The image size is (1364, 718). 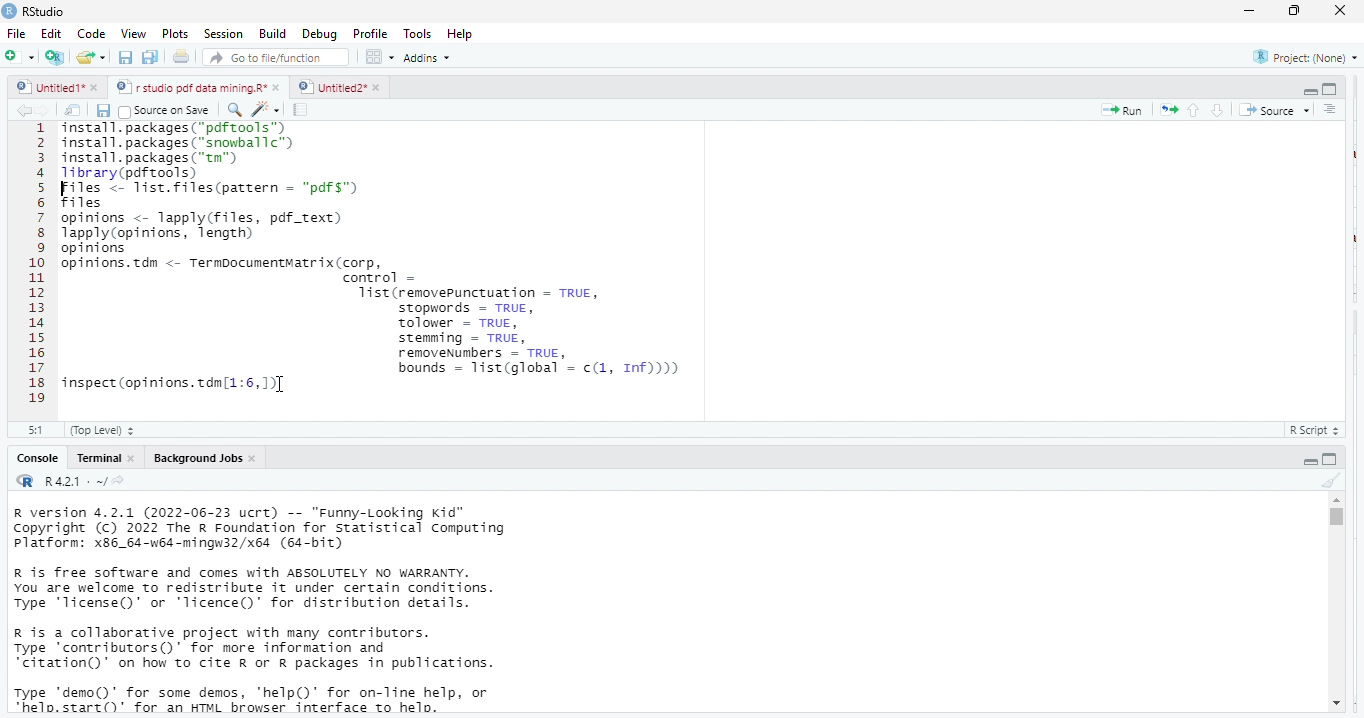 What do you see at coordinates (26, 482) in the screenshot?
I see `rs studio` at bounding box center [26, 482].